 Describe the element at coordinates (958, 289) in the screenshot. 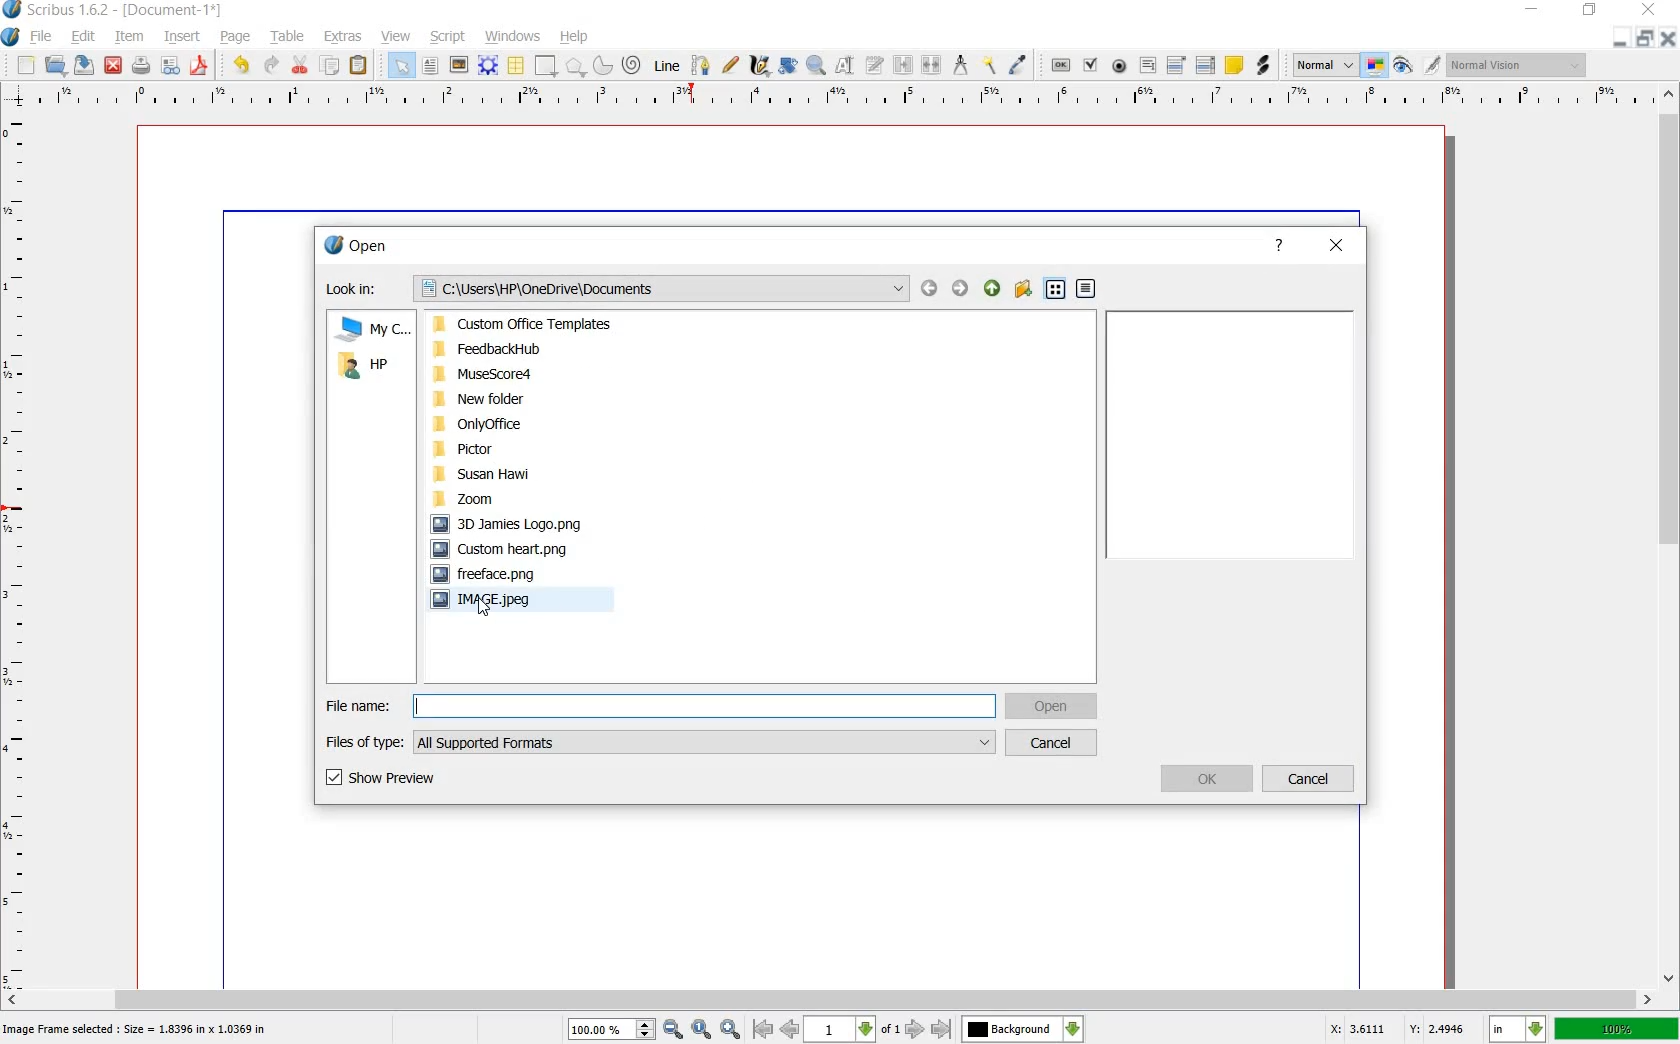

I see `Forward` at that location.